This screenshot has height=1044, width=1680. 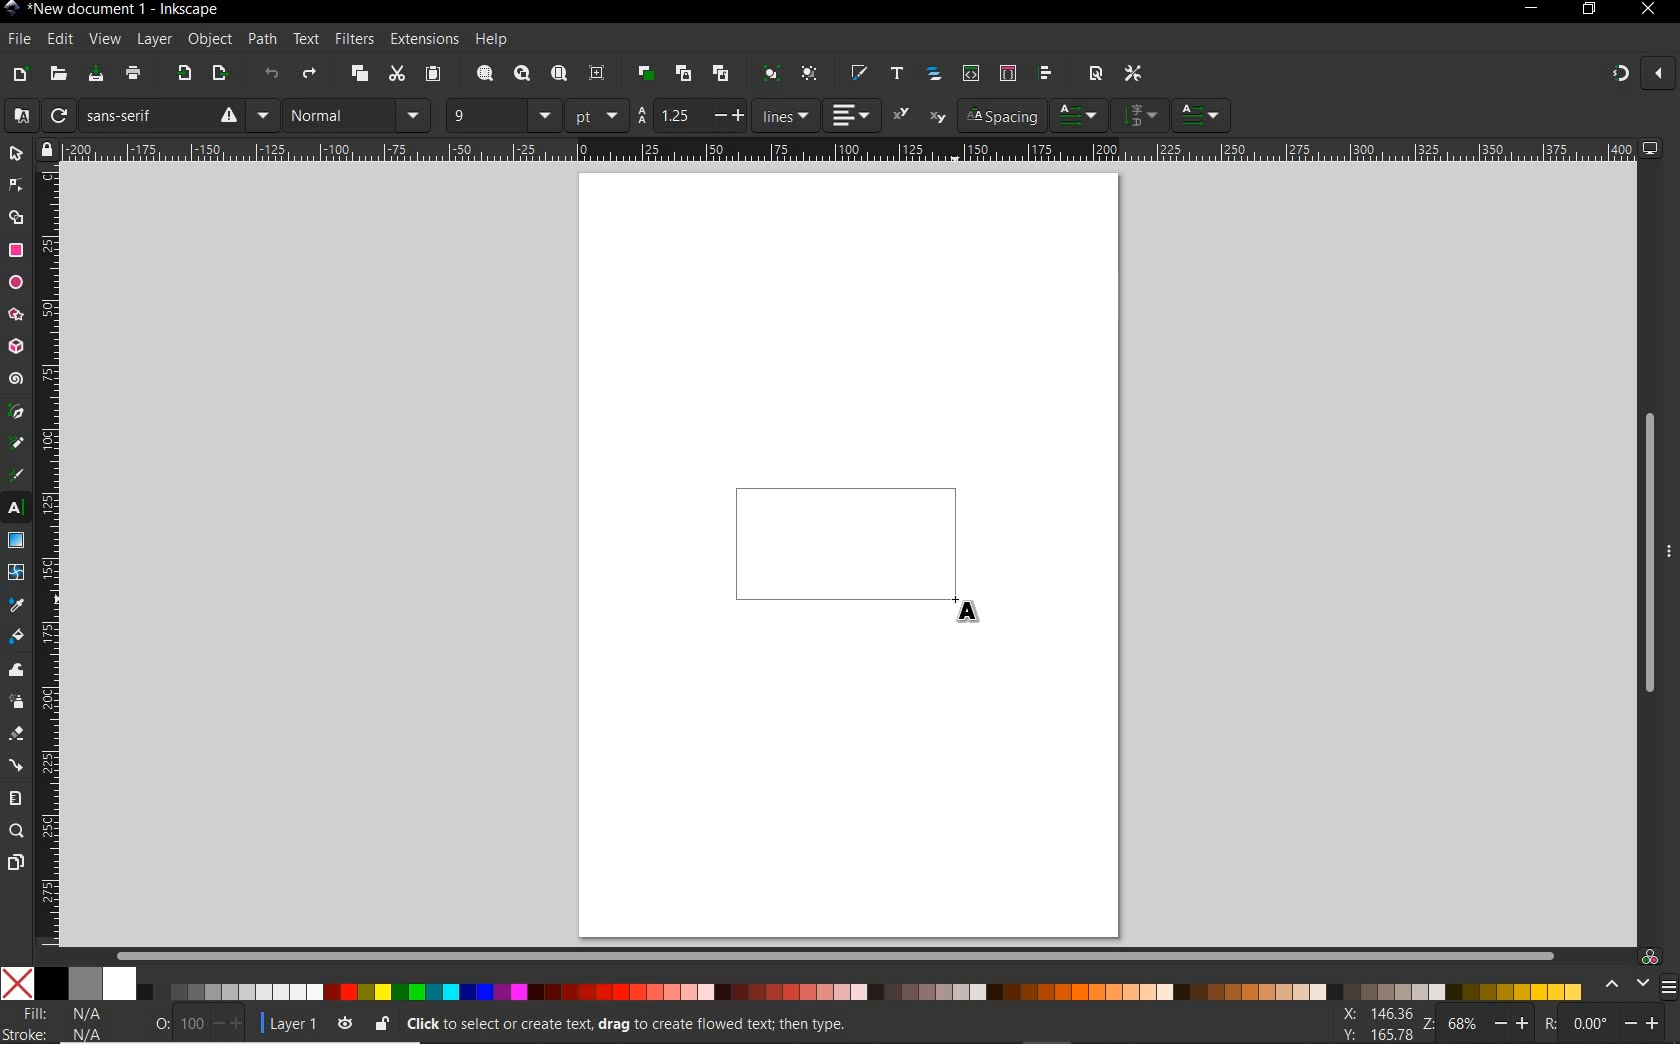 I want to click on edit, so click(x=59, y=40).